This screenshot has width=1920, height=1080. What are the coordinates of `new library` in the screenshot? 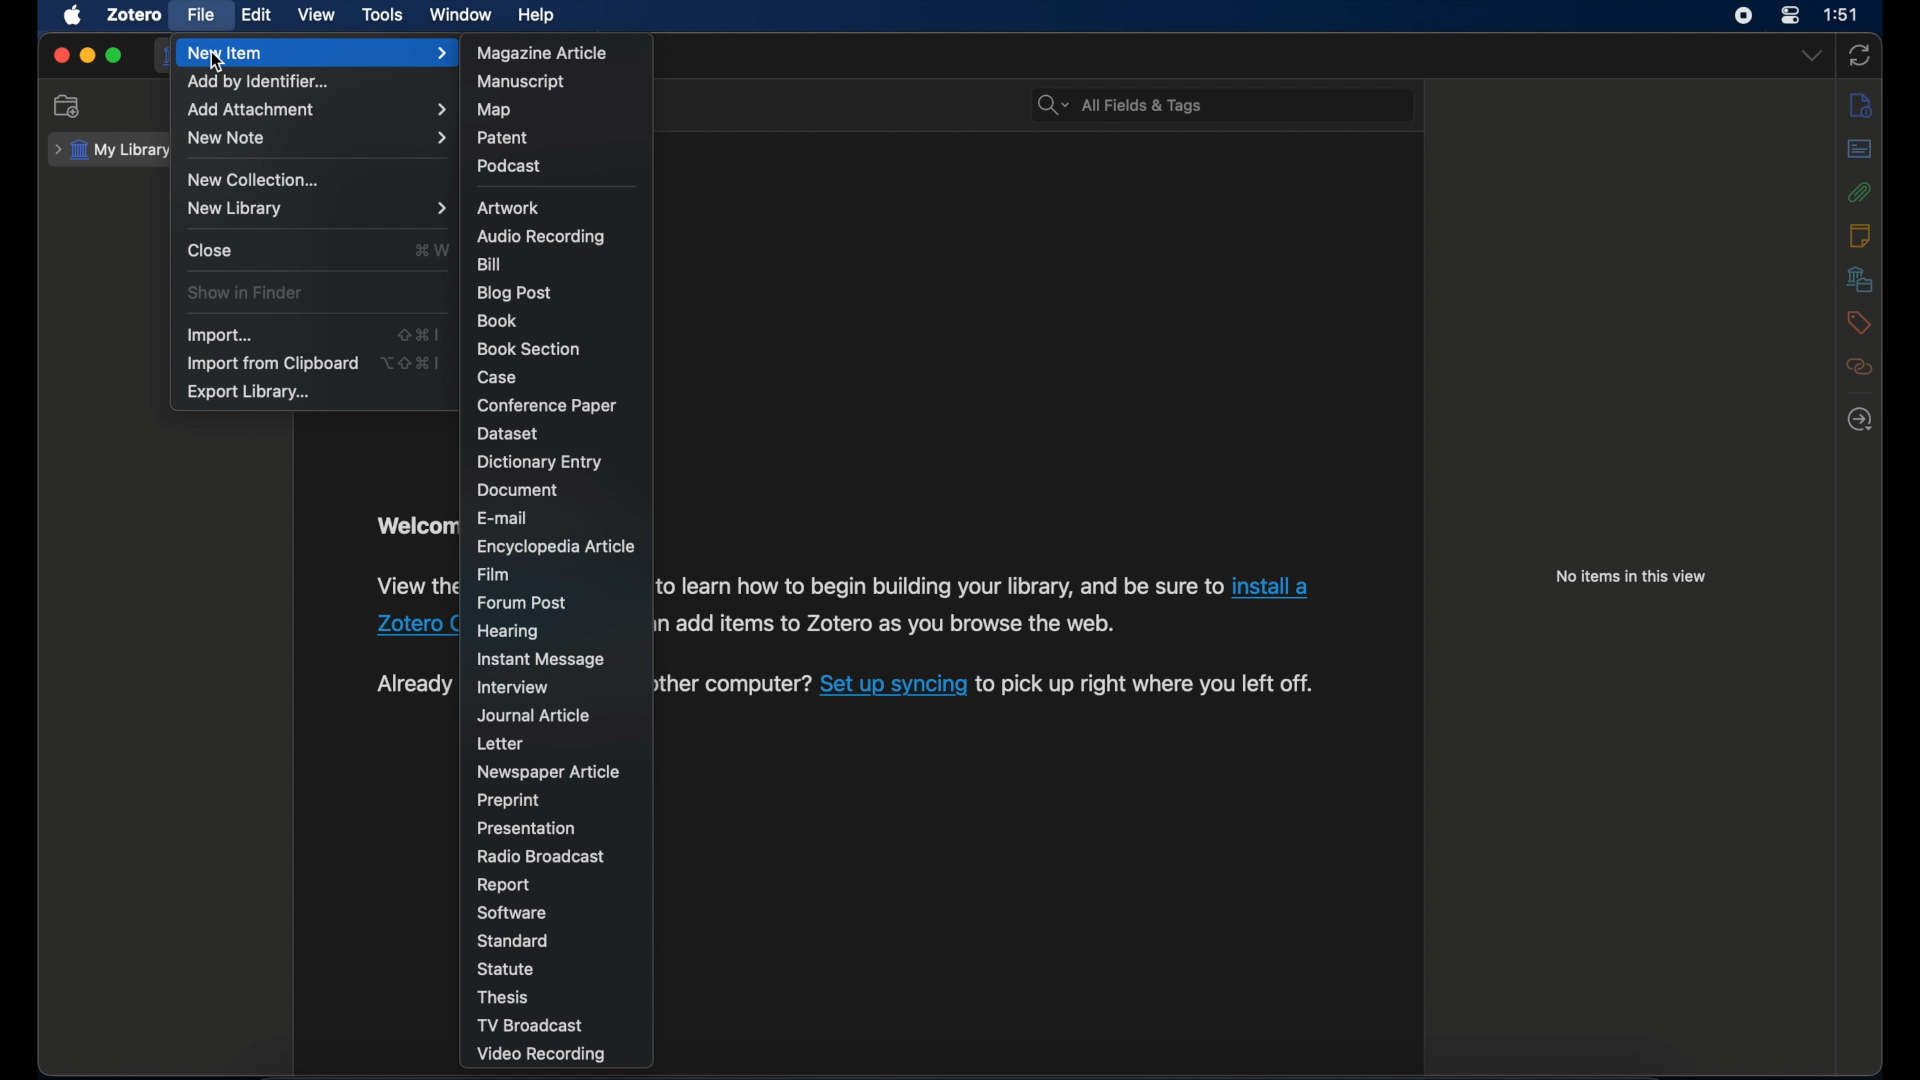 It's located at (319, 208).